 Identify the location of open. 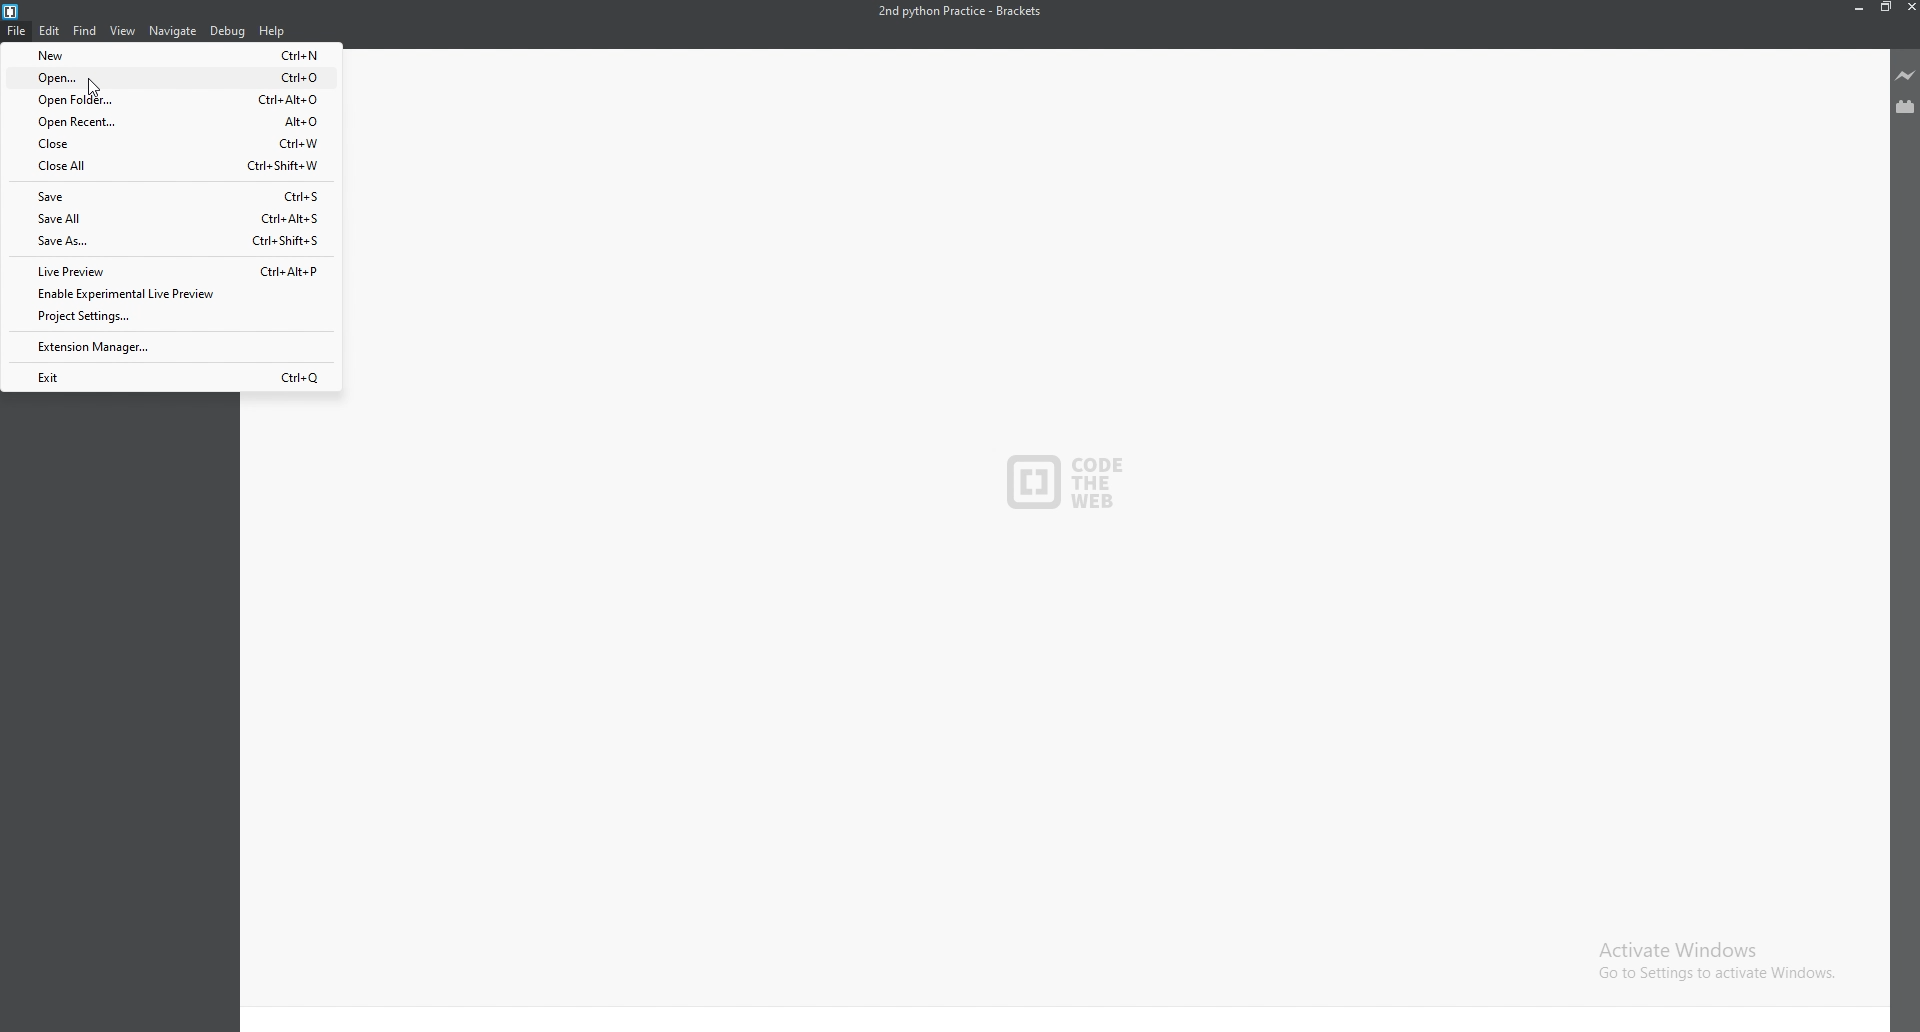
(171, 77).